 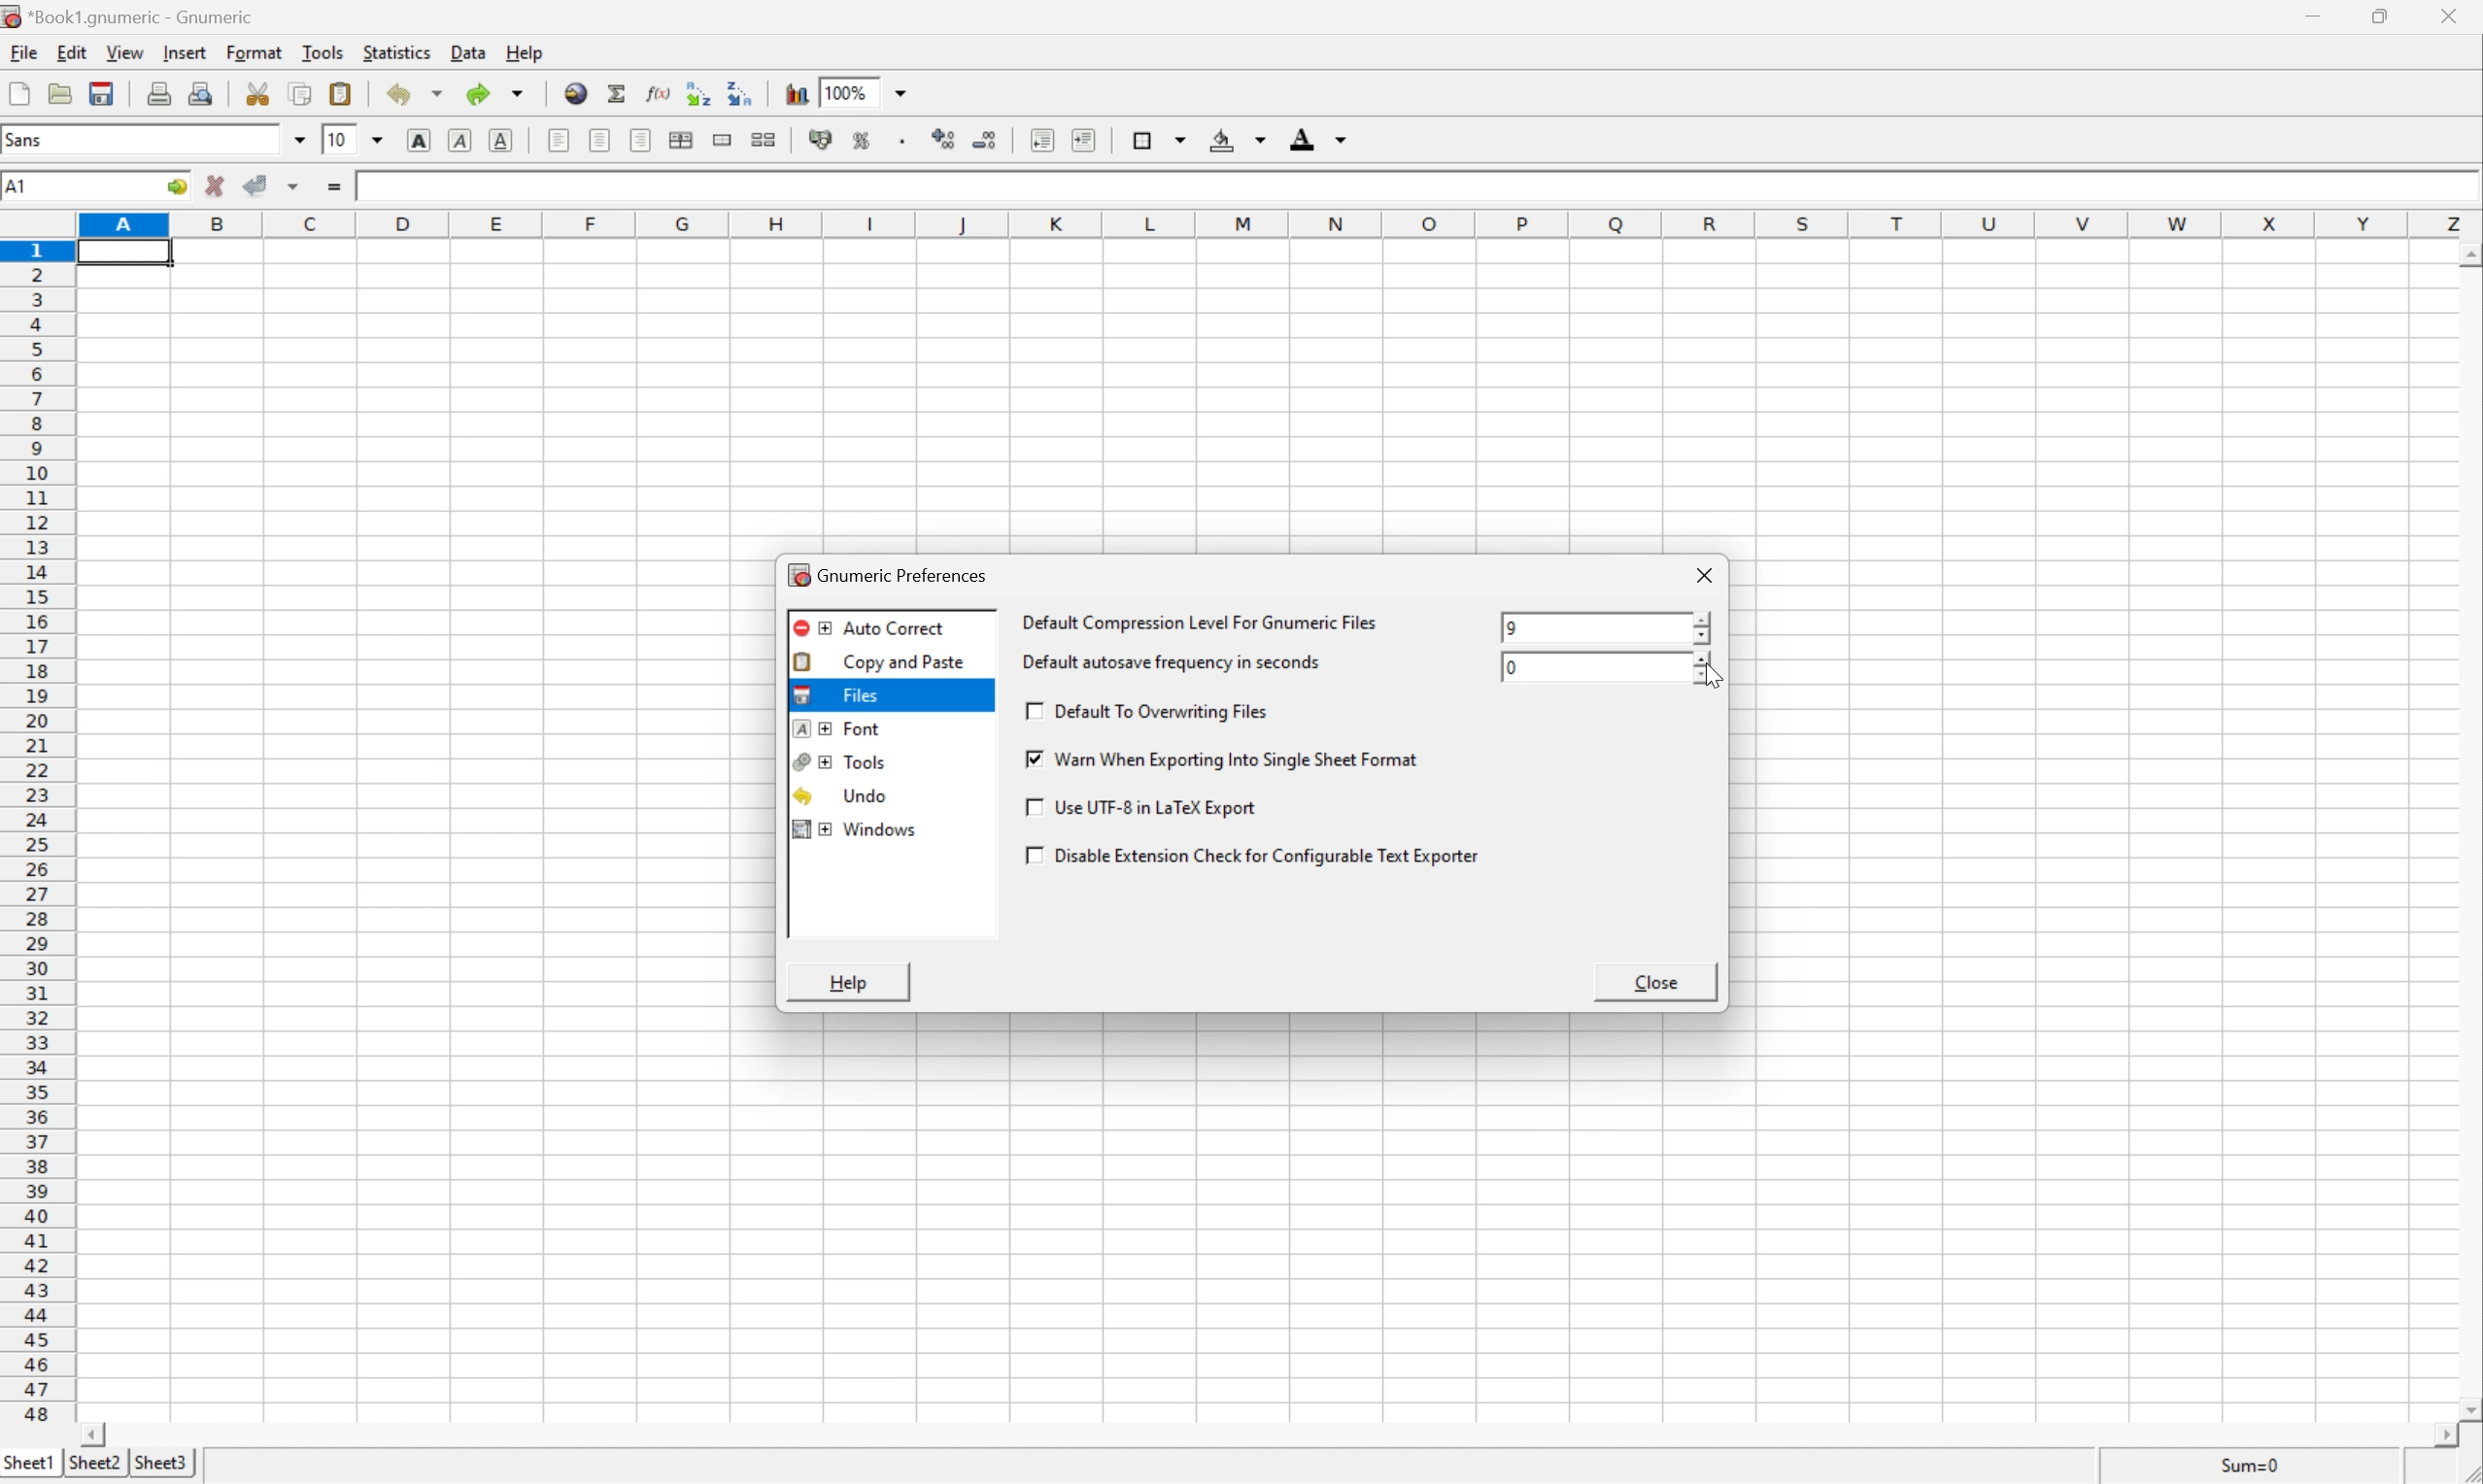 What do you see at coordinates (2467, 253) in the screenshot?
I see `scroll up` at bounding box center [2467, 253].